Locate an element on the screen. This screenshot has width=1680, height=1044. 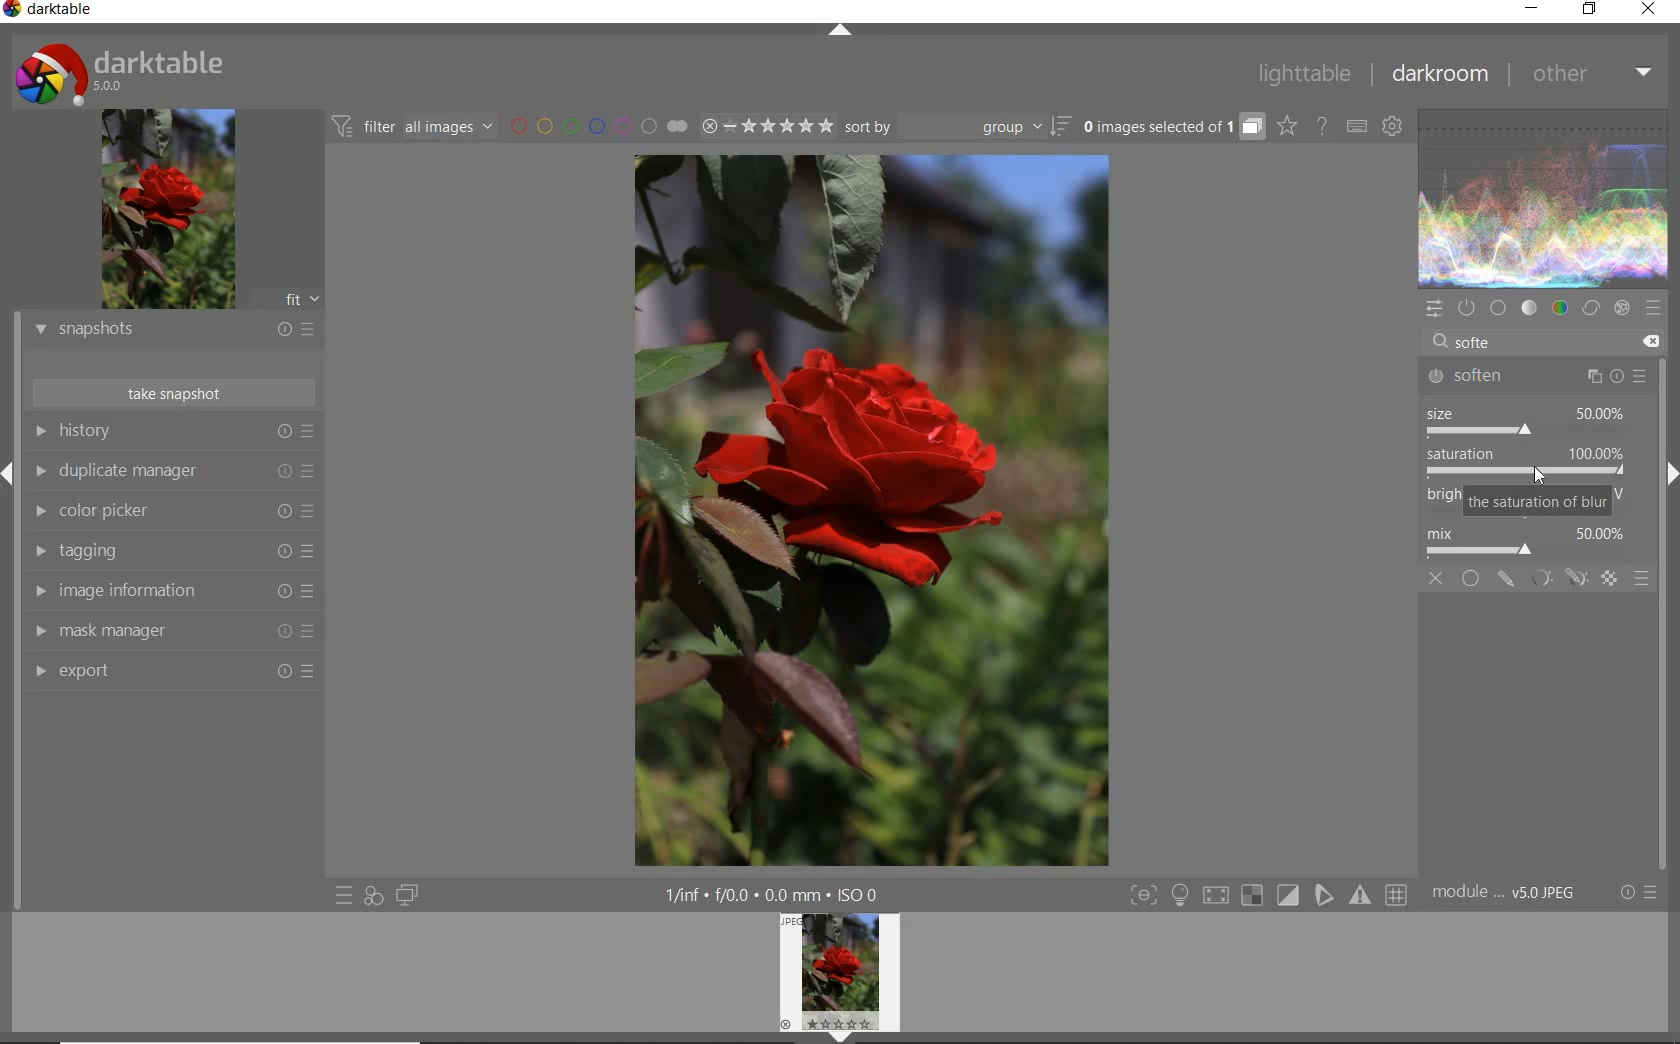
uniformly is located at coordinates (1471, 578).